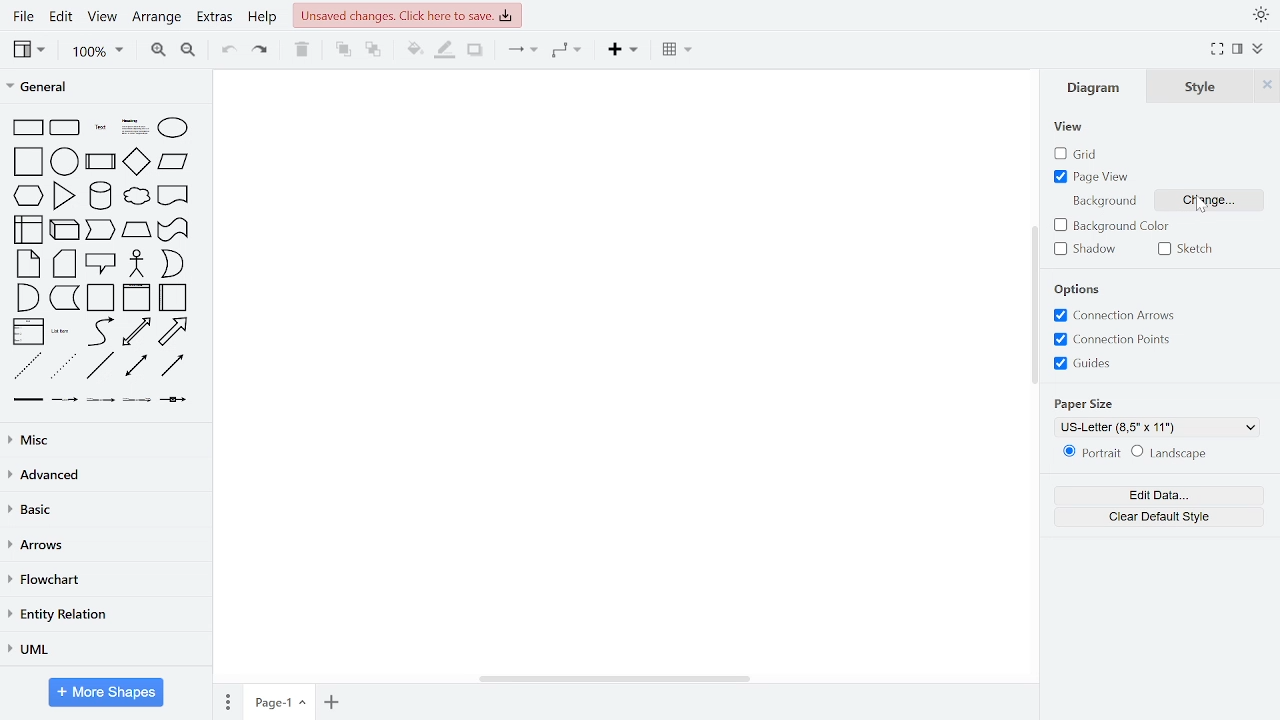 The image size is (1280, 720). I want to click on misc, so click(106, 441).